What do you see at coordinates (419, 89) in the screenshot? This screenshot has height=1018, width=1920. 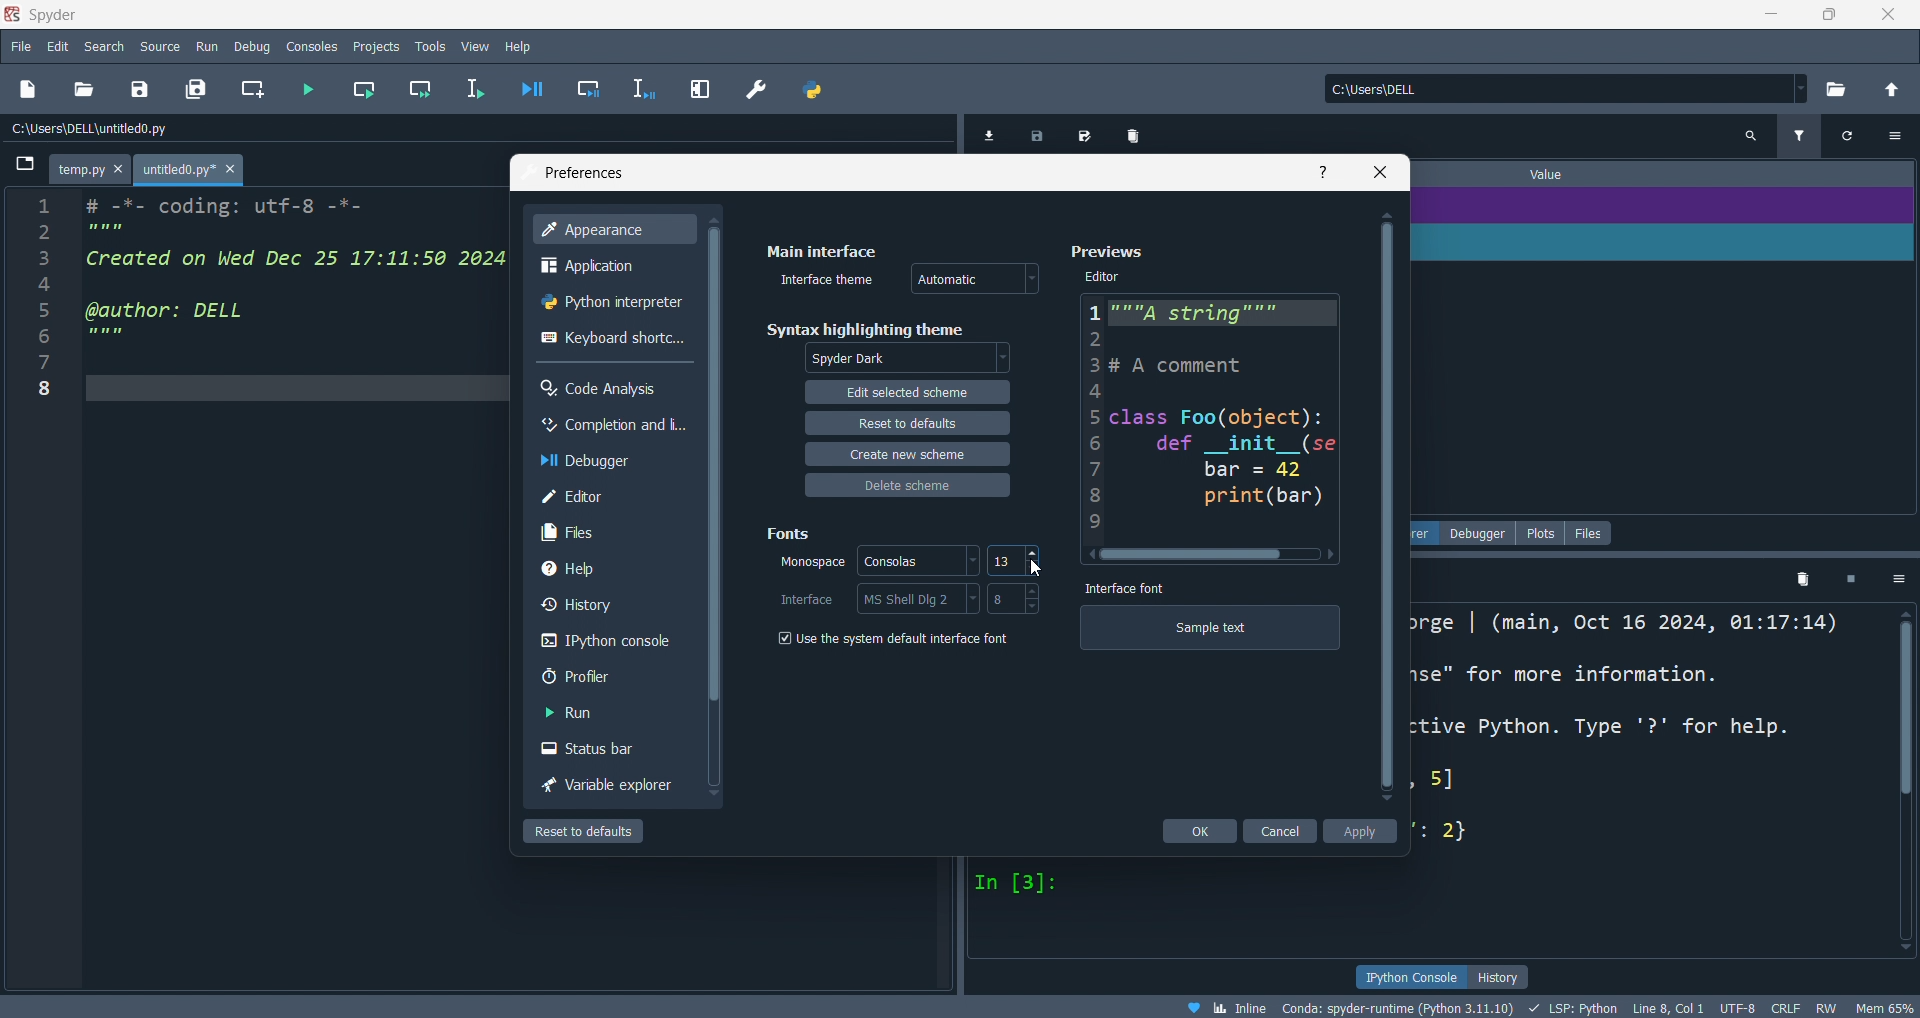 I see `run cell and move` at bounding box center [419, 89].